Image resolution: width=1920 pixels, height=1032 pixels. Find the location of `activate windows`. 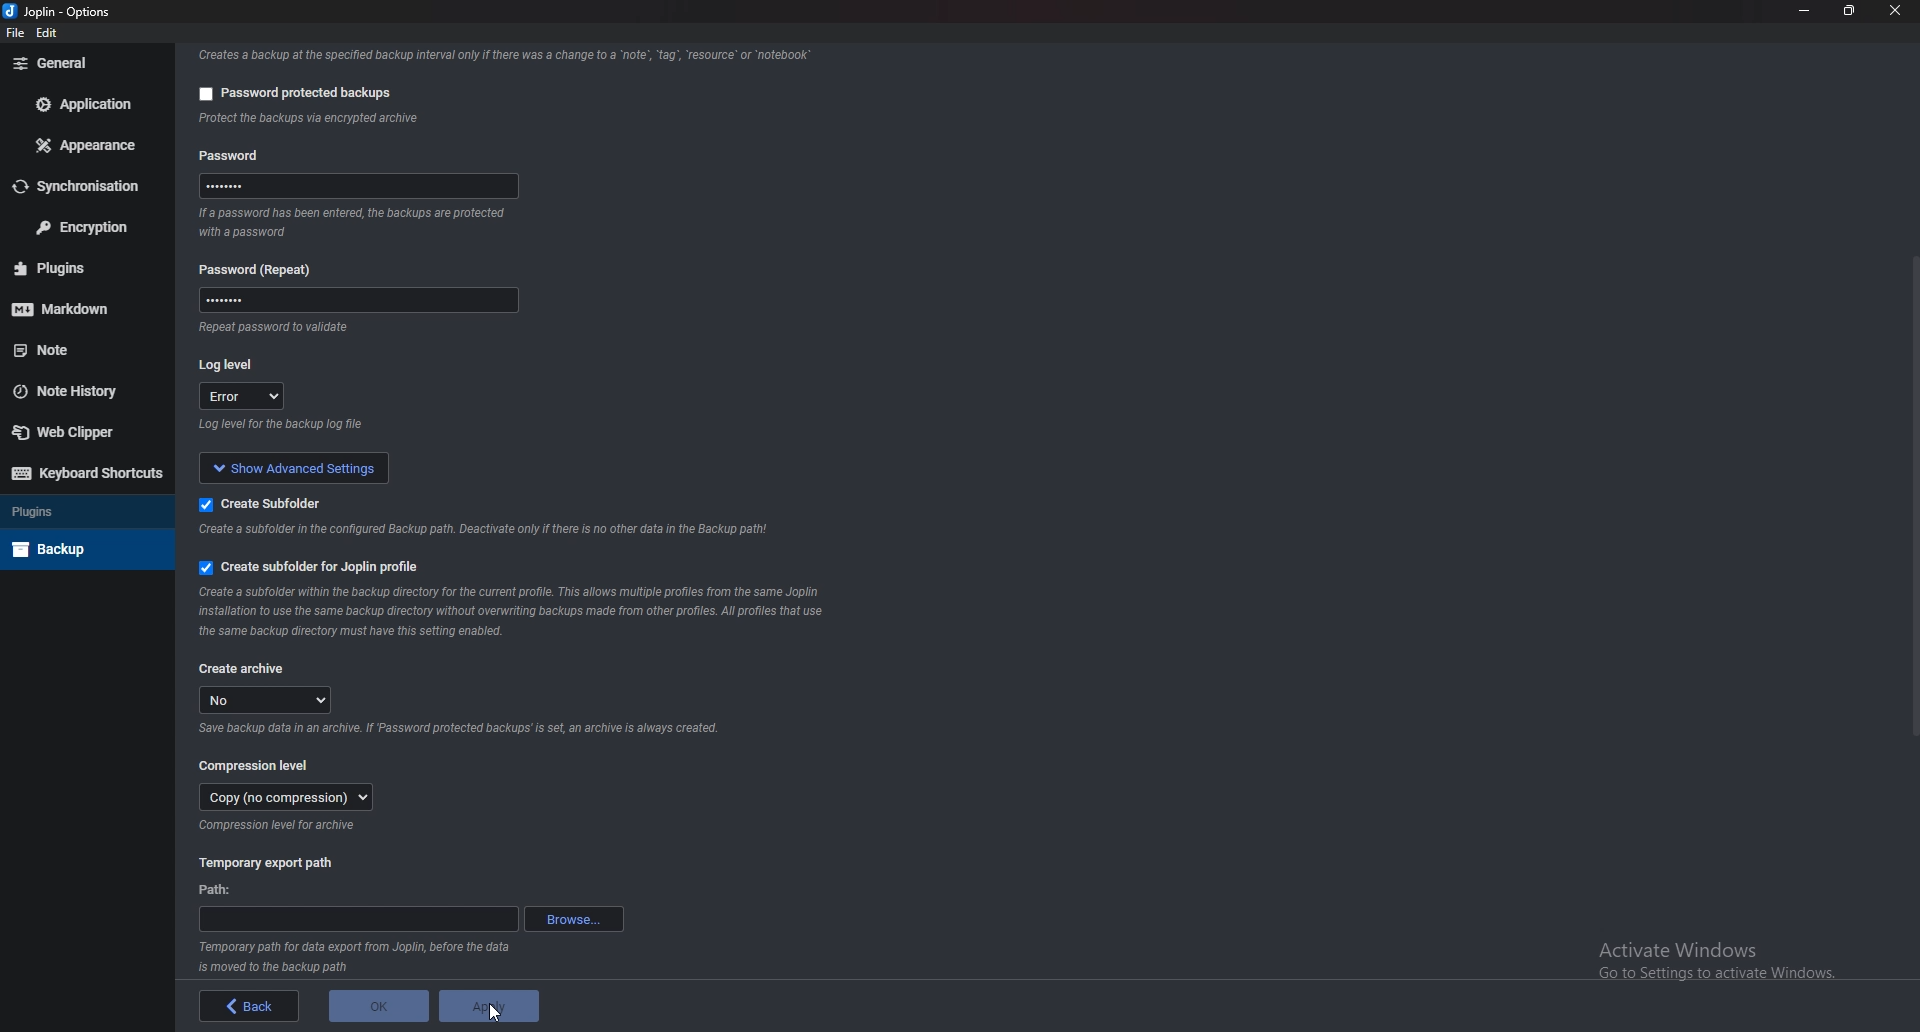

activate windows is located at coordinates (1731, 956).